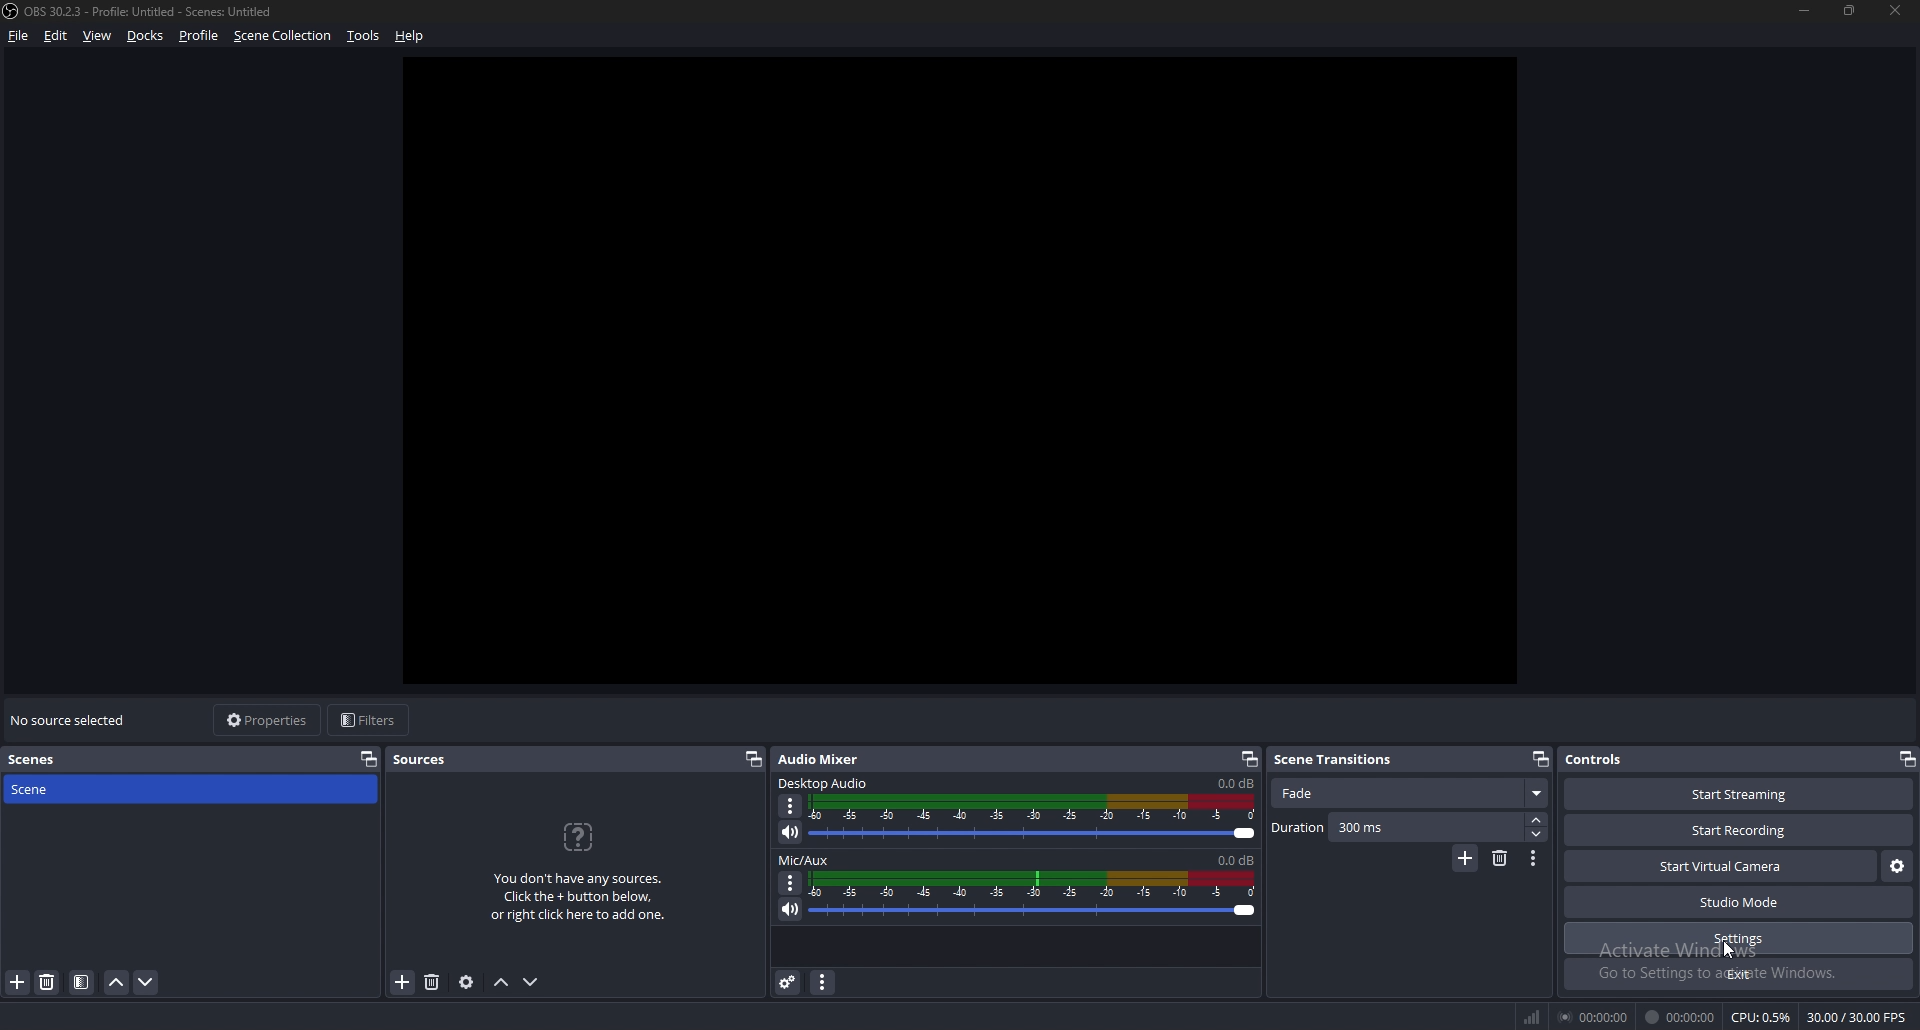 The height and width of the screenshot is (1030, 1920). Describe the element at coordinates (1604, 758) in the screenshot. I see `controls` at that location.